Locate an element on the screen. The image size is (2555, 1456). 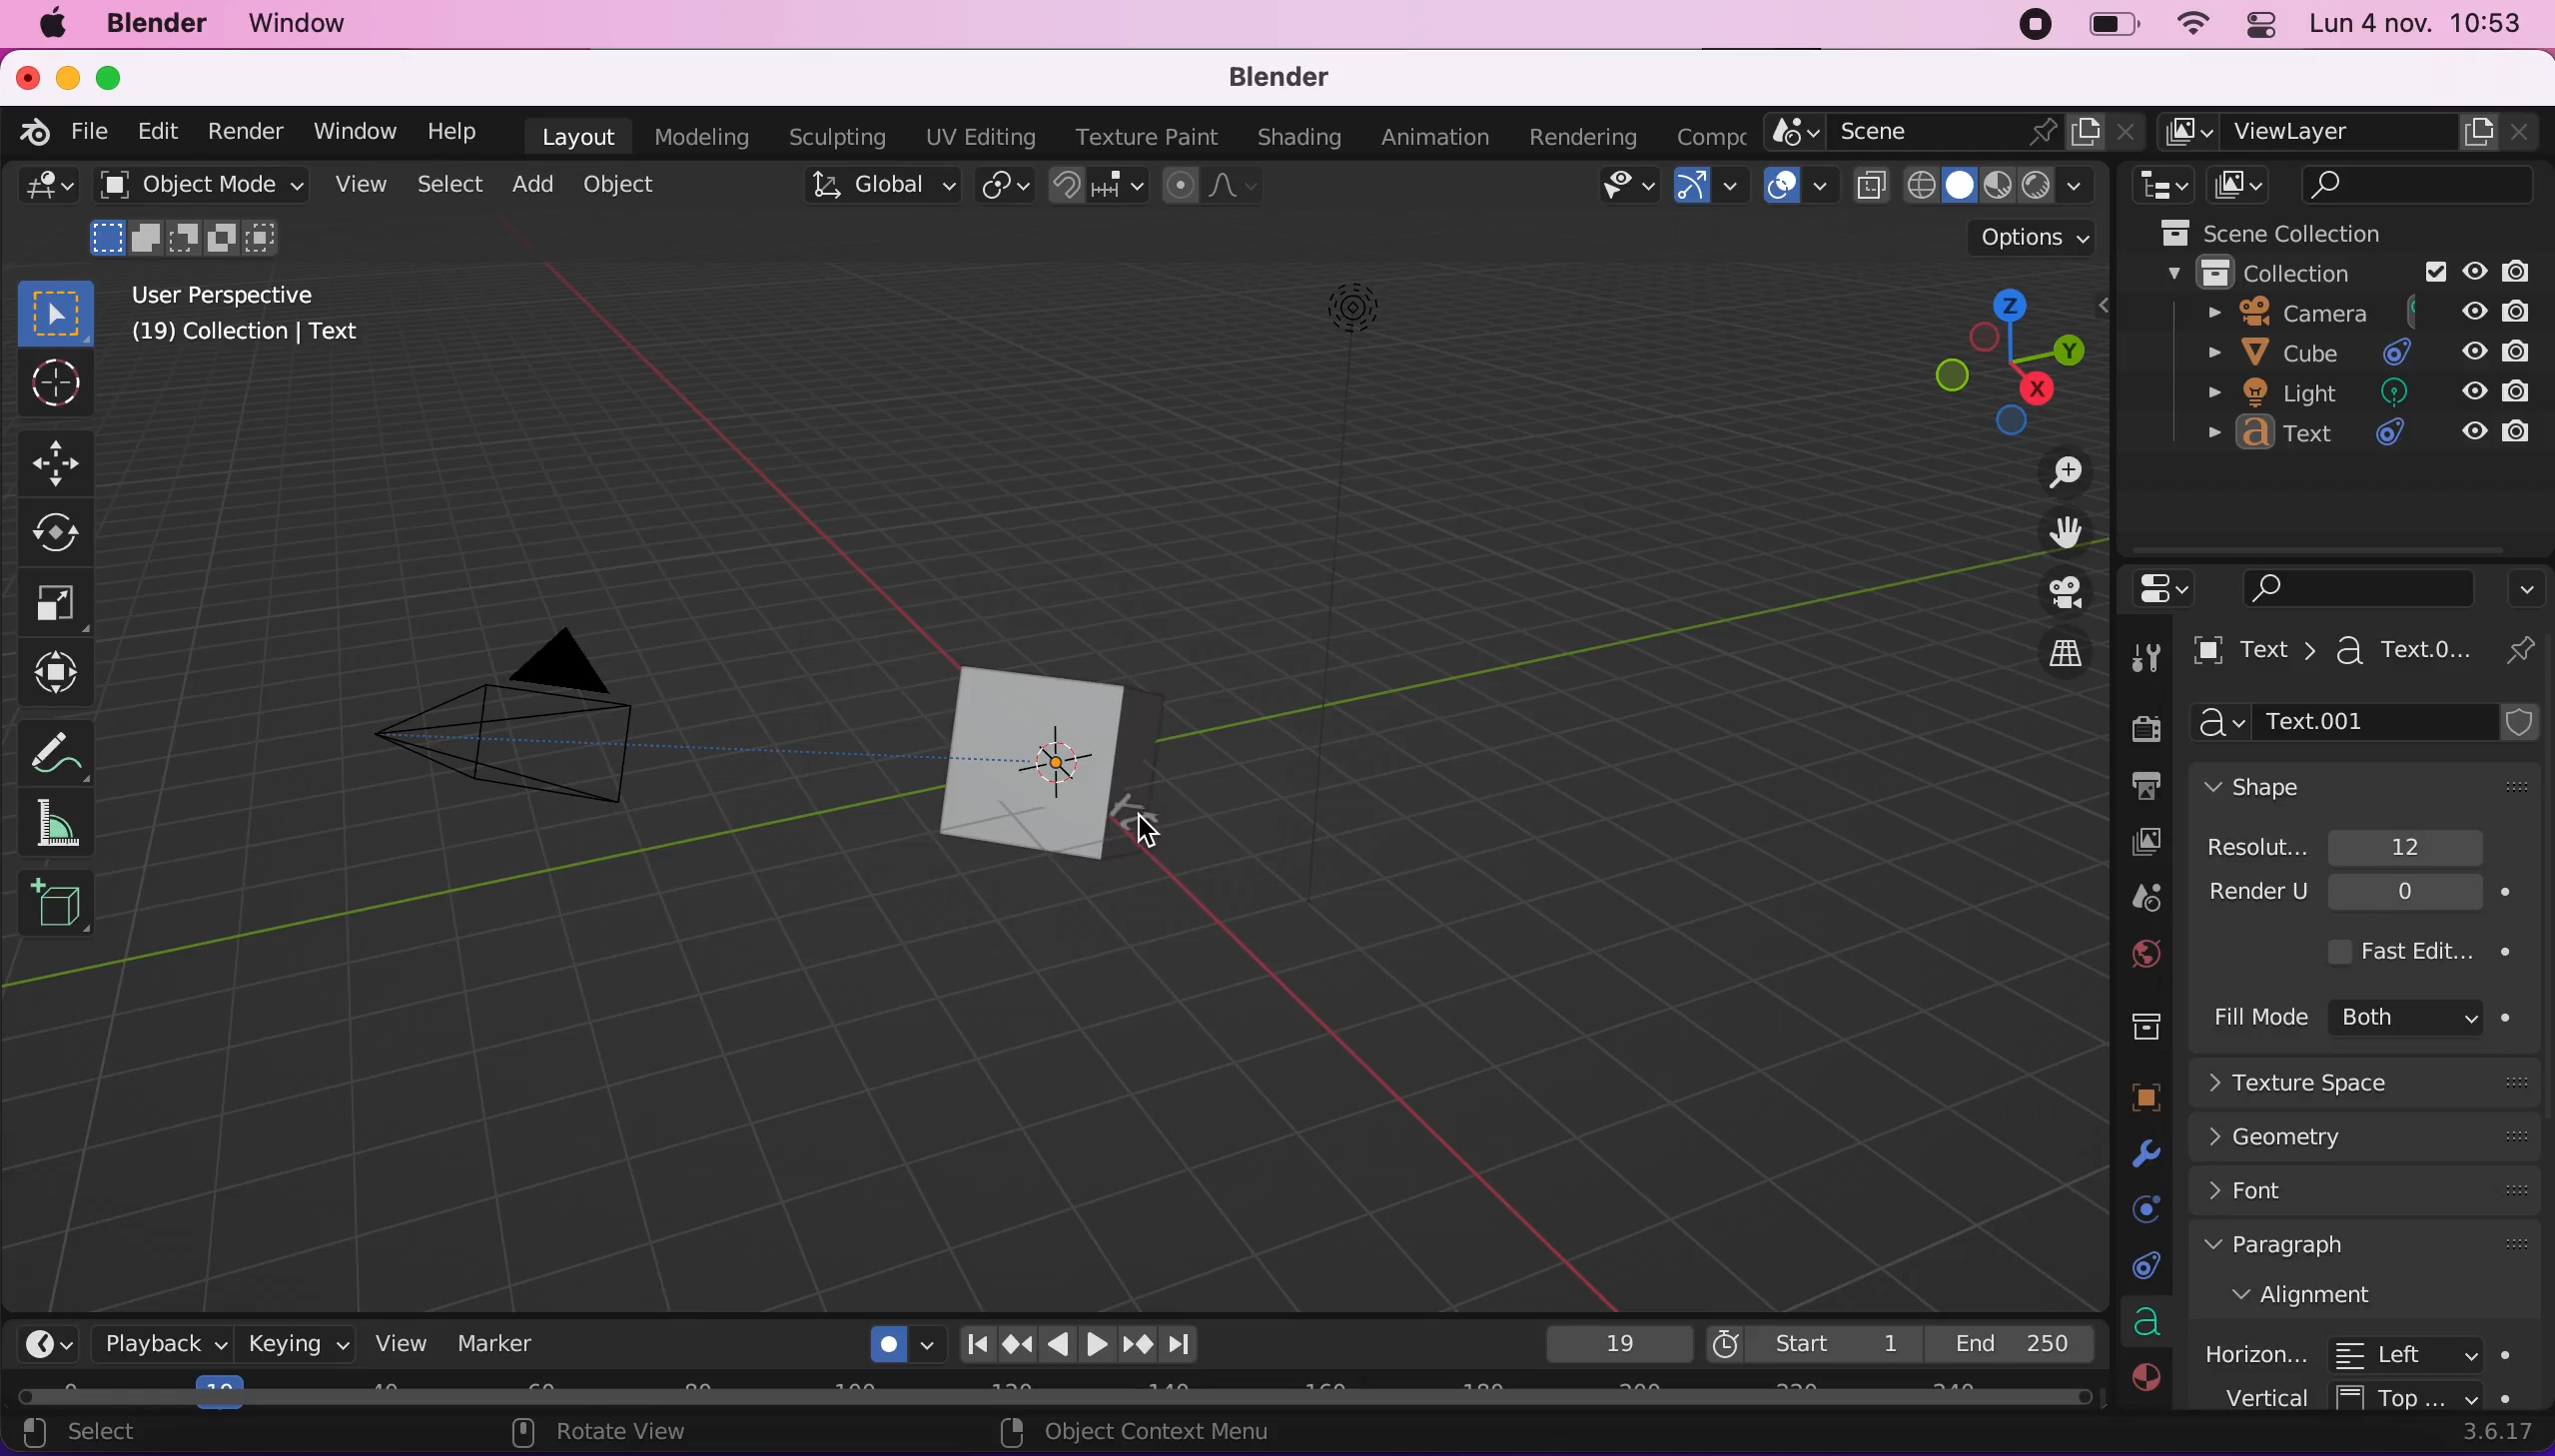
object mode is located at coordinates (203, 217).